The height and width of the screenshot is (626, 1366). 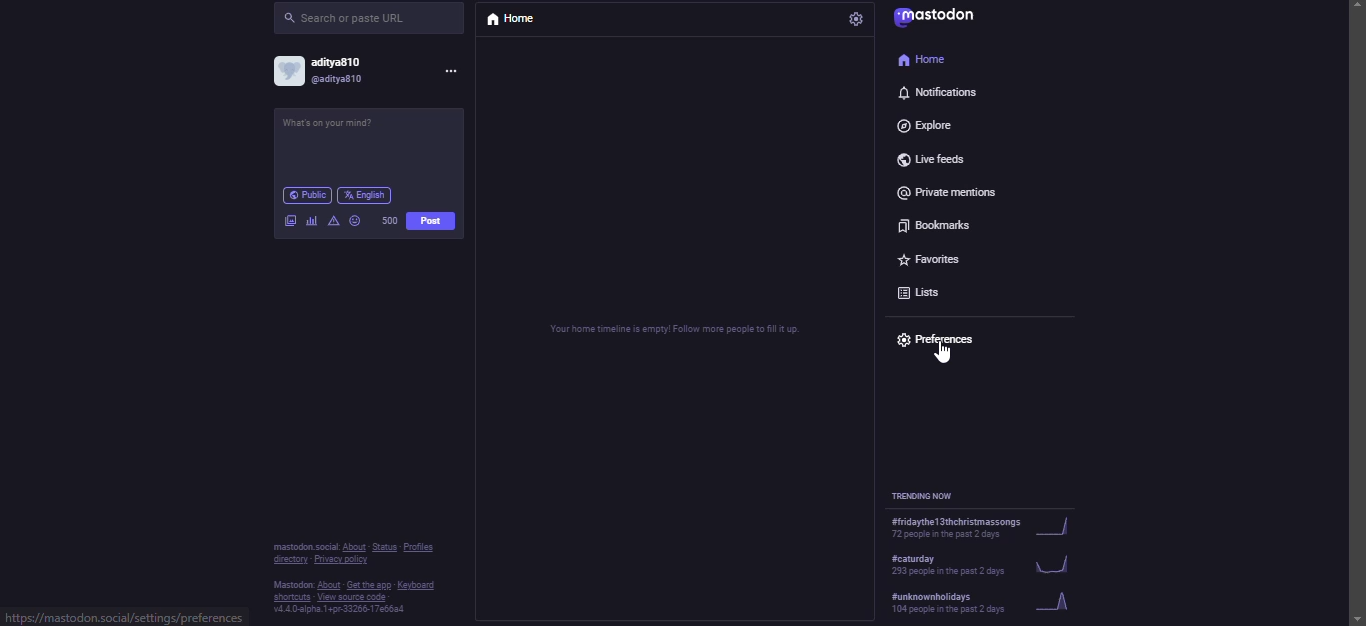 What do you see at coordinates (979, 601) in the screenshot?
I see `trending` at bounding box center [979, 601].